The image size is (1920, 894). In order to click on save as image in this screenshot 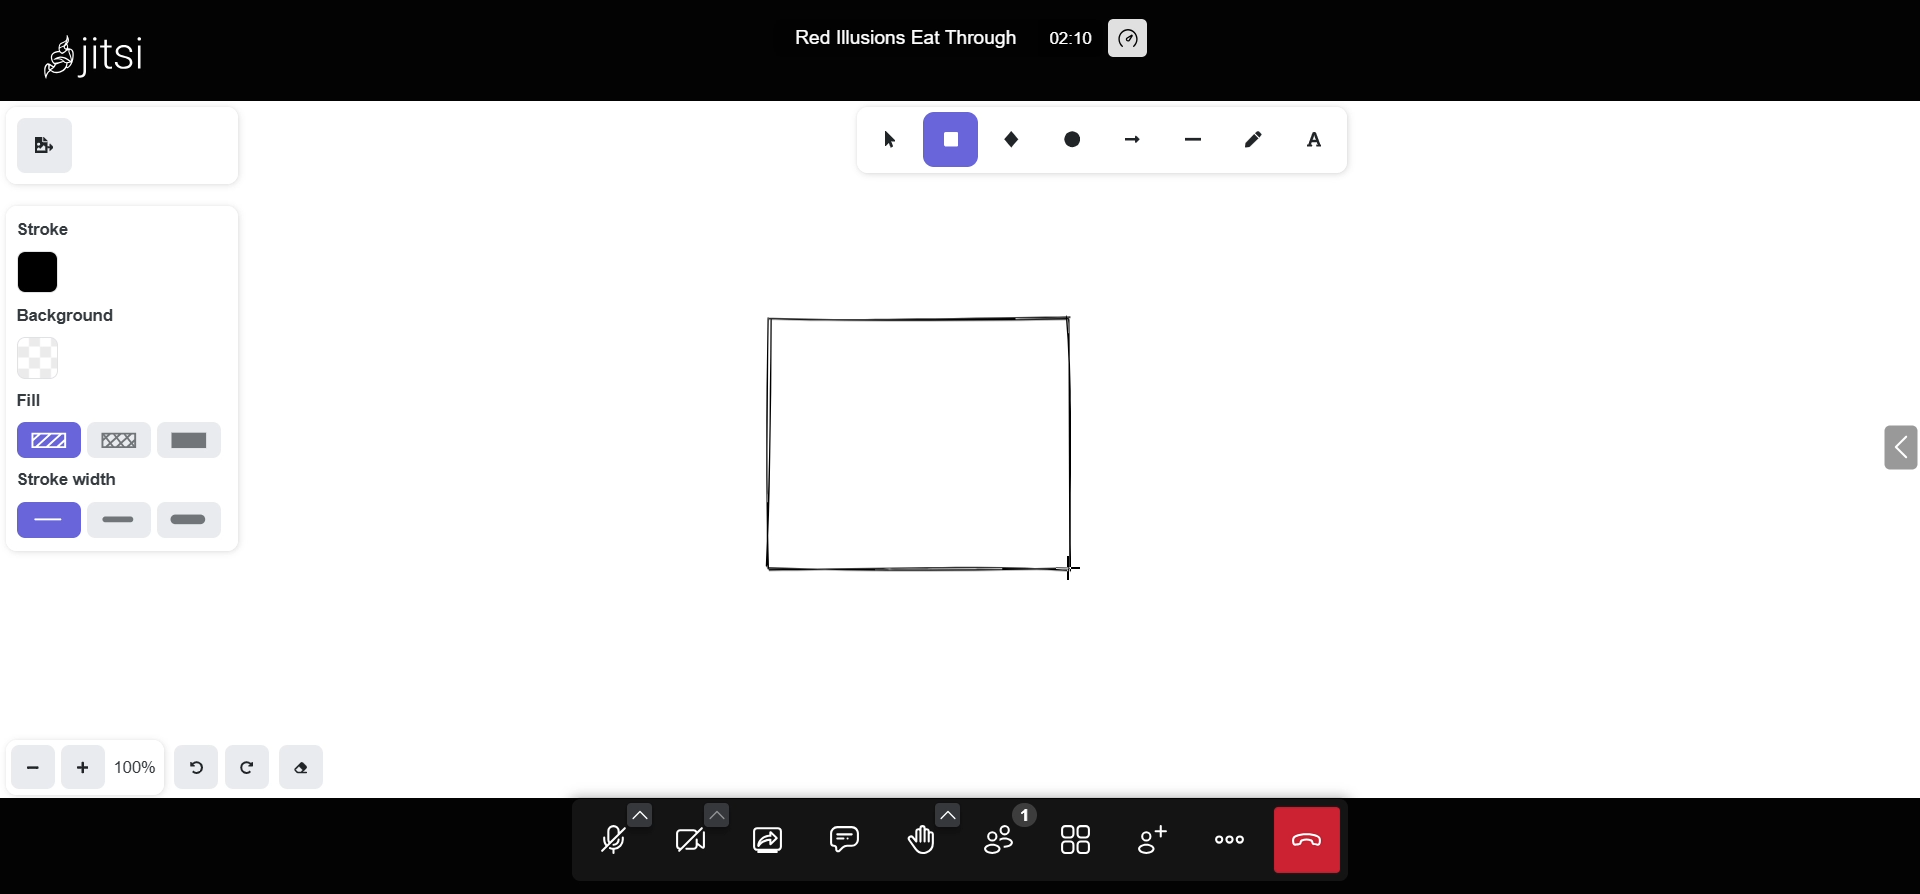, I will do `click(49, 146)`.